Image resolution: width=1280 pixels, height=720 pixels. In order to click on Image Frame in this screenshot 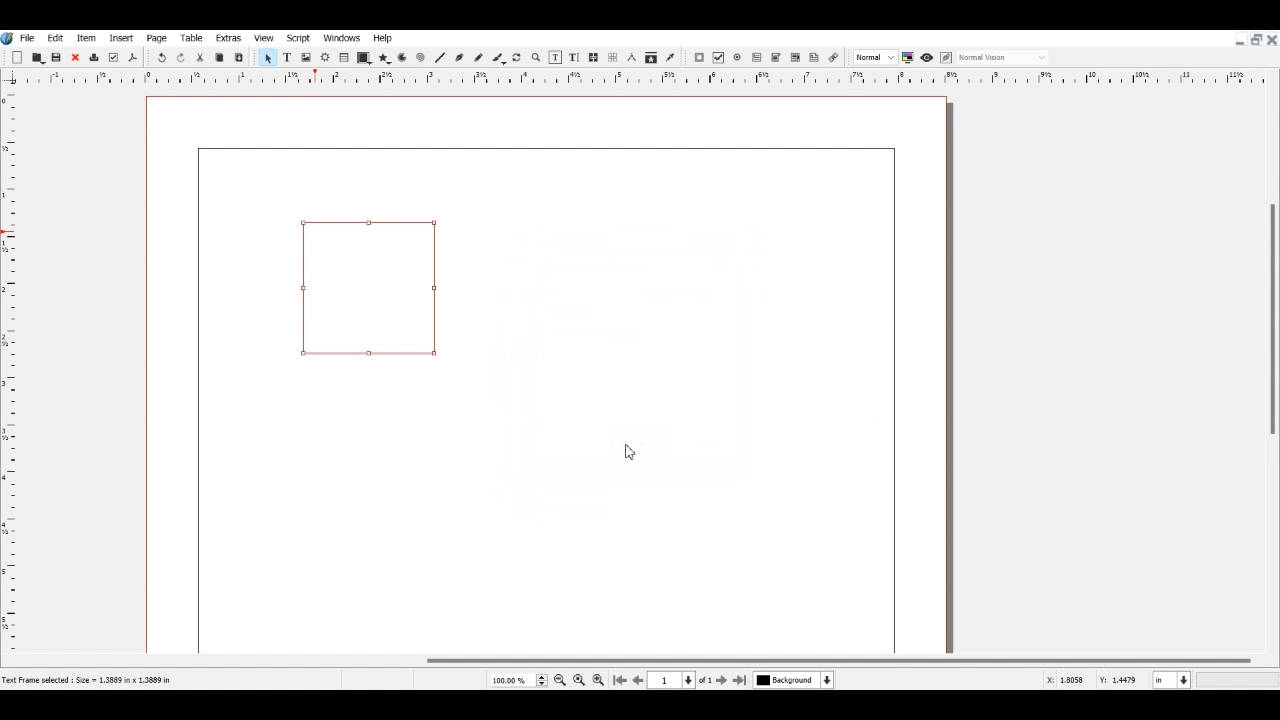, I will do `click(306, 57)`.